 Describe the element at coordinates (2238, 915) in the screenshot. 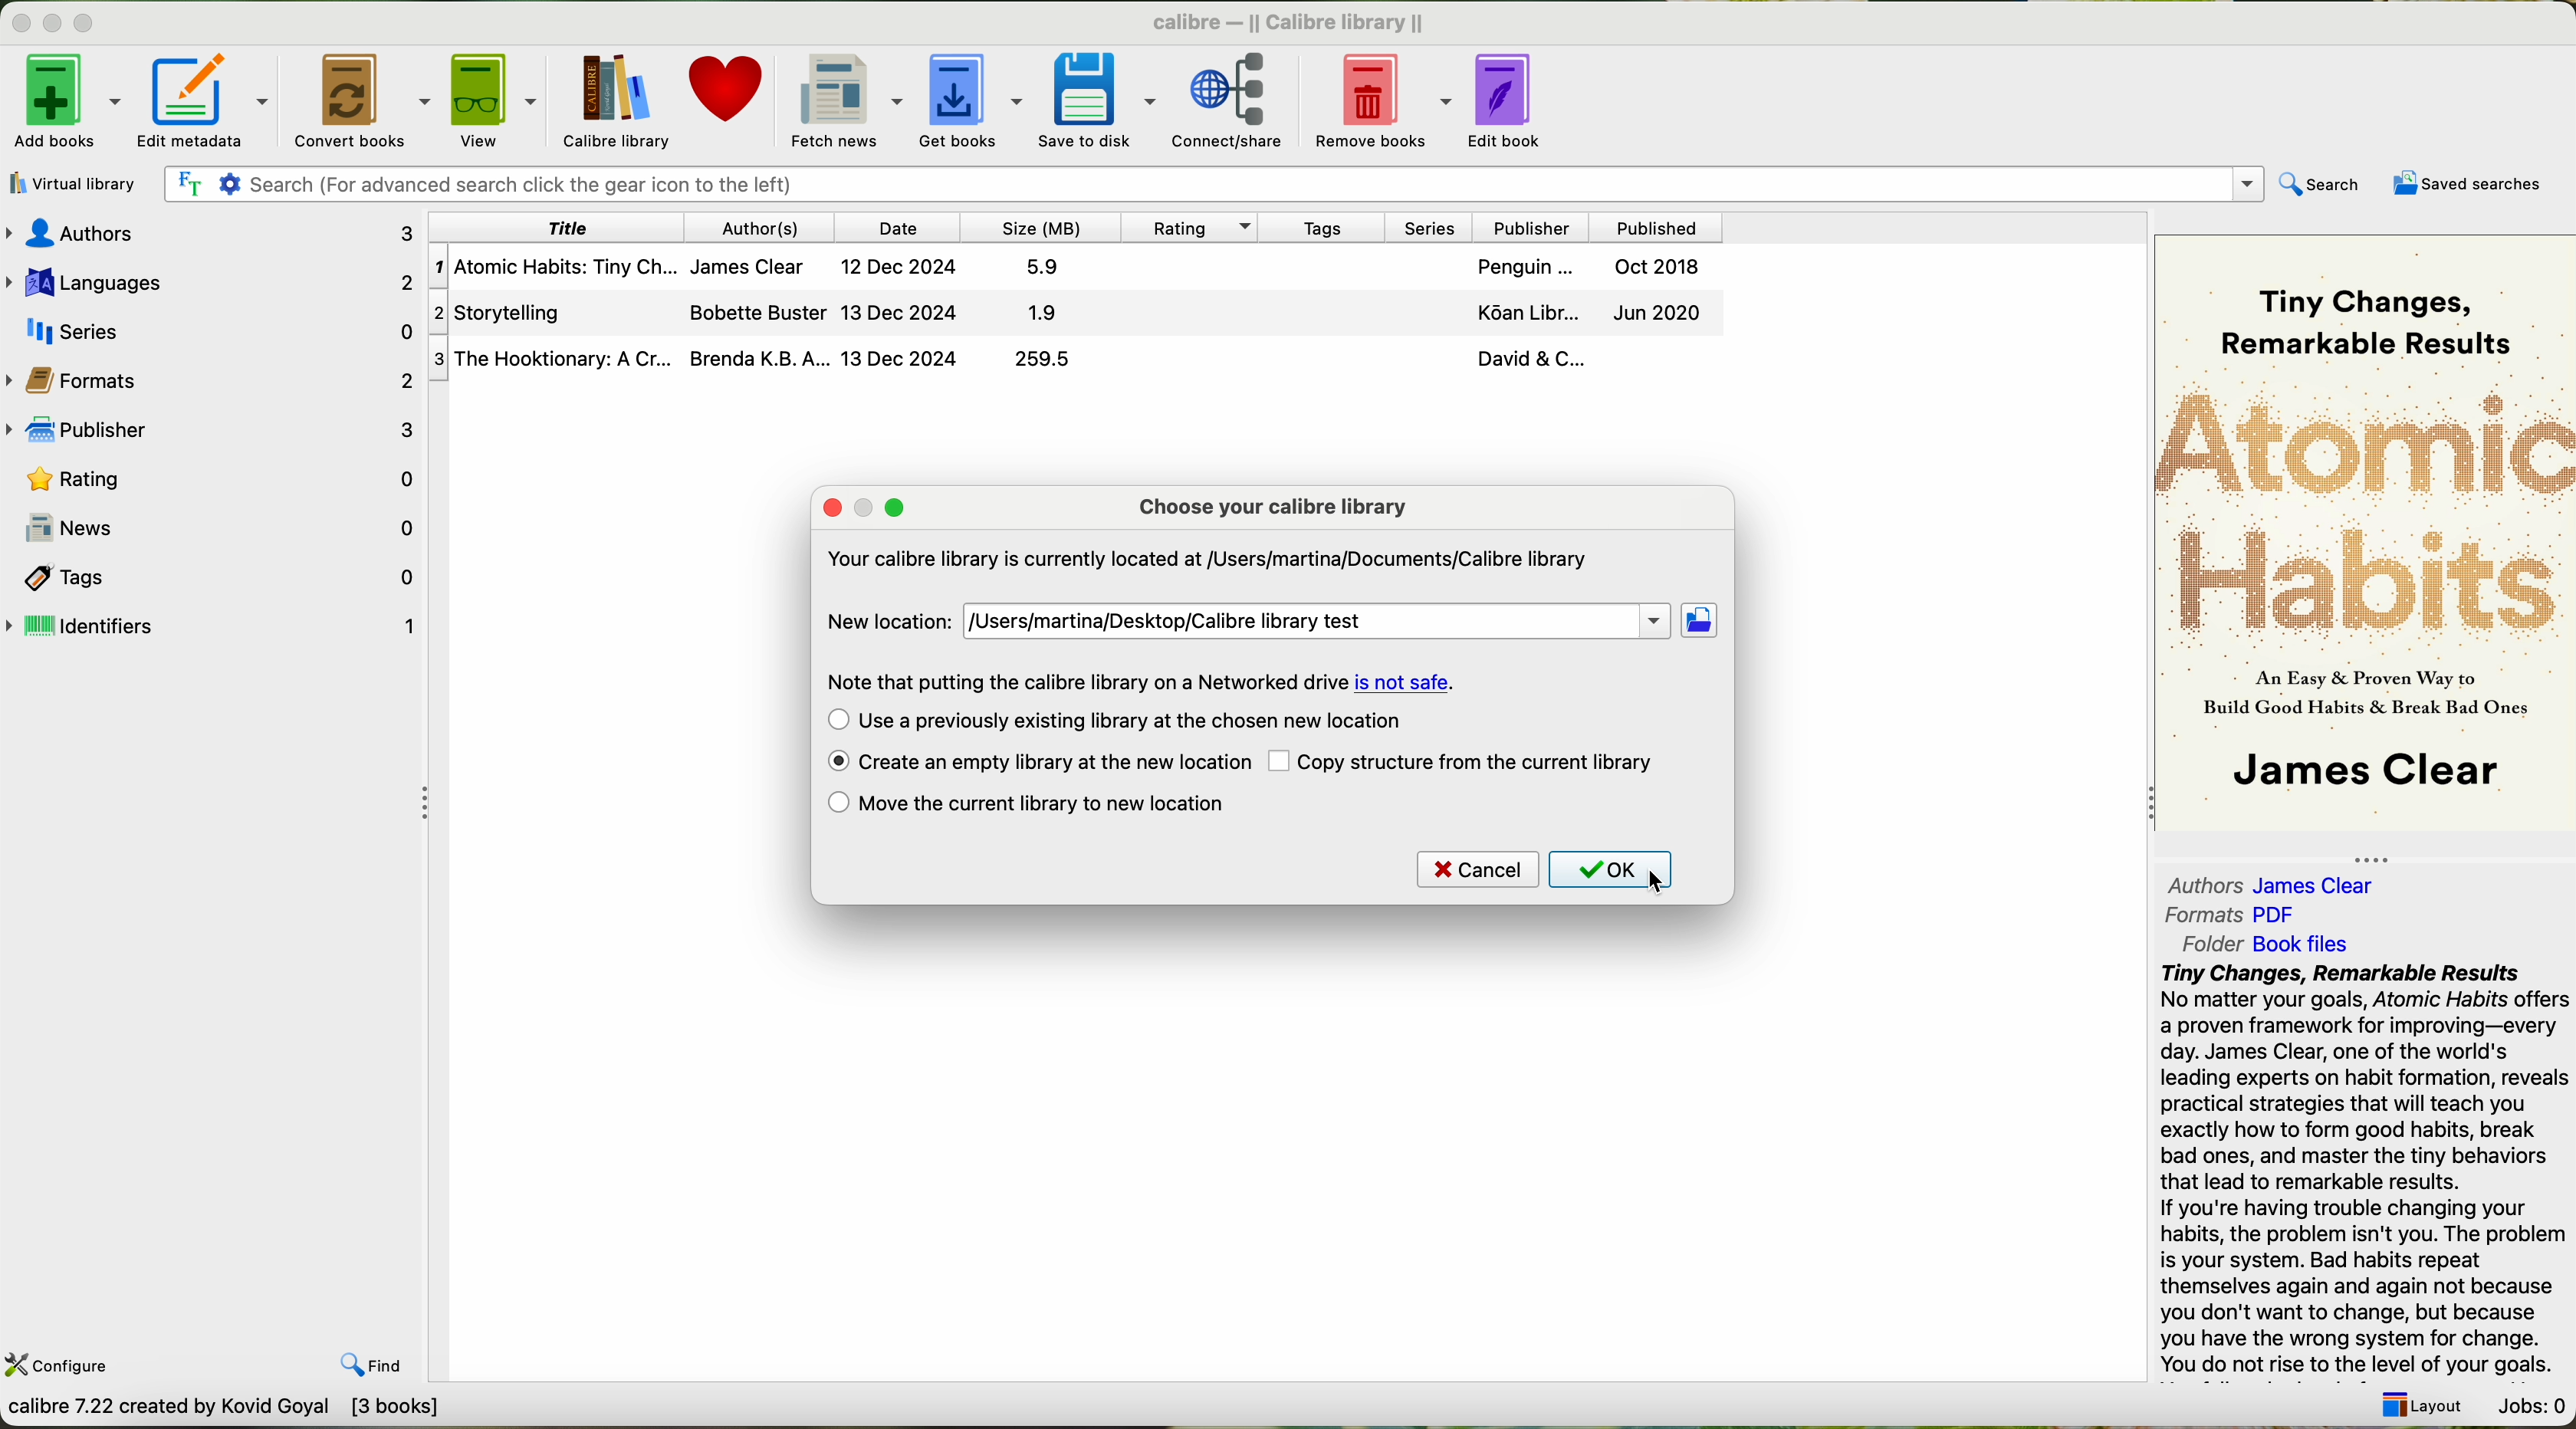

I see `formats:PDF` at that location.